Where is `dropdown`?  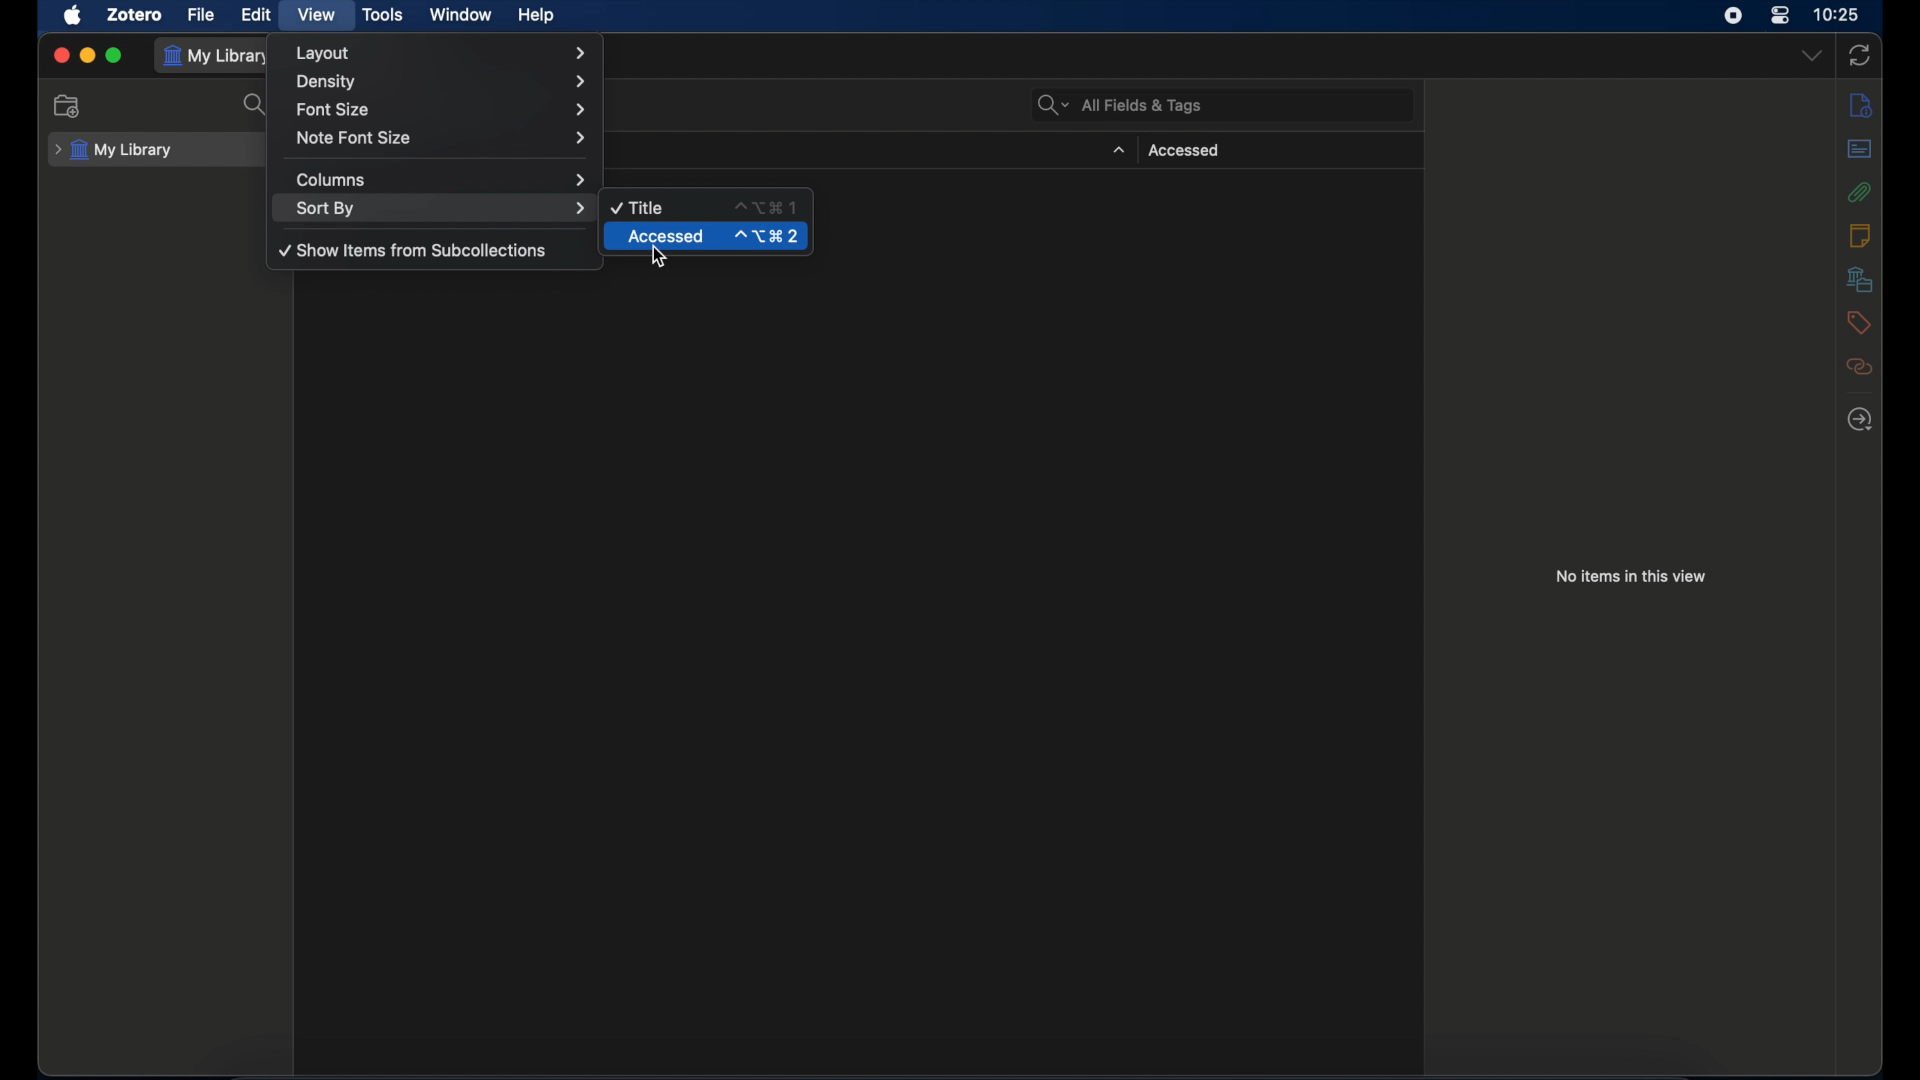 dropdown is located at coordinates (1811, 56).